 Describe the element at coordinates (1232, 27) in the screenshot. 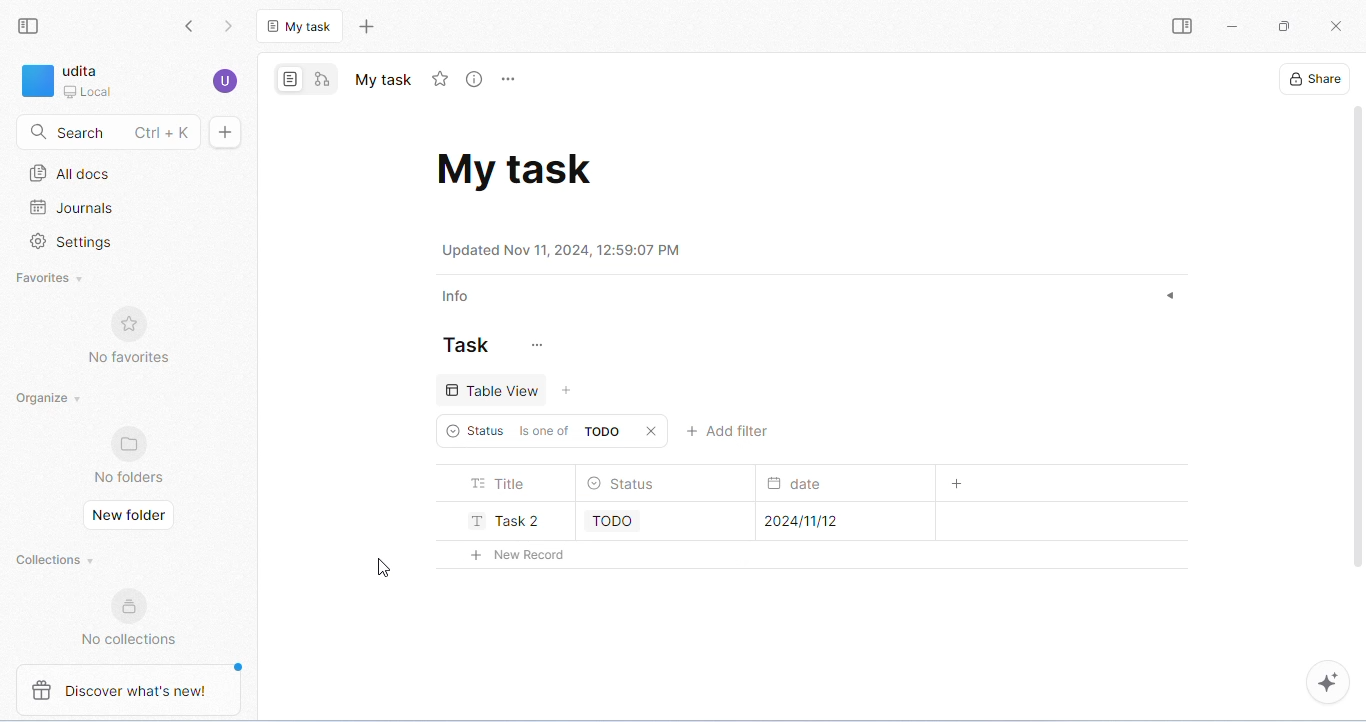

I see `minimize` at that location.